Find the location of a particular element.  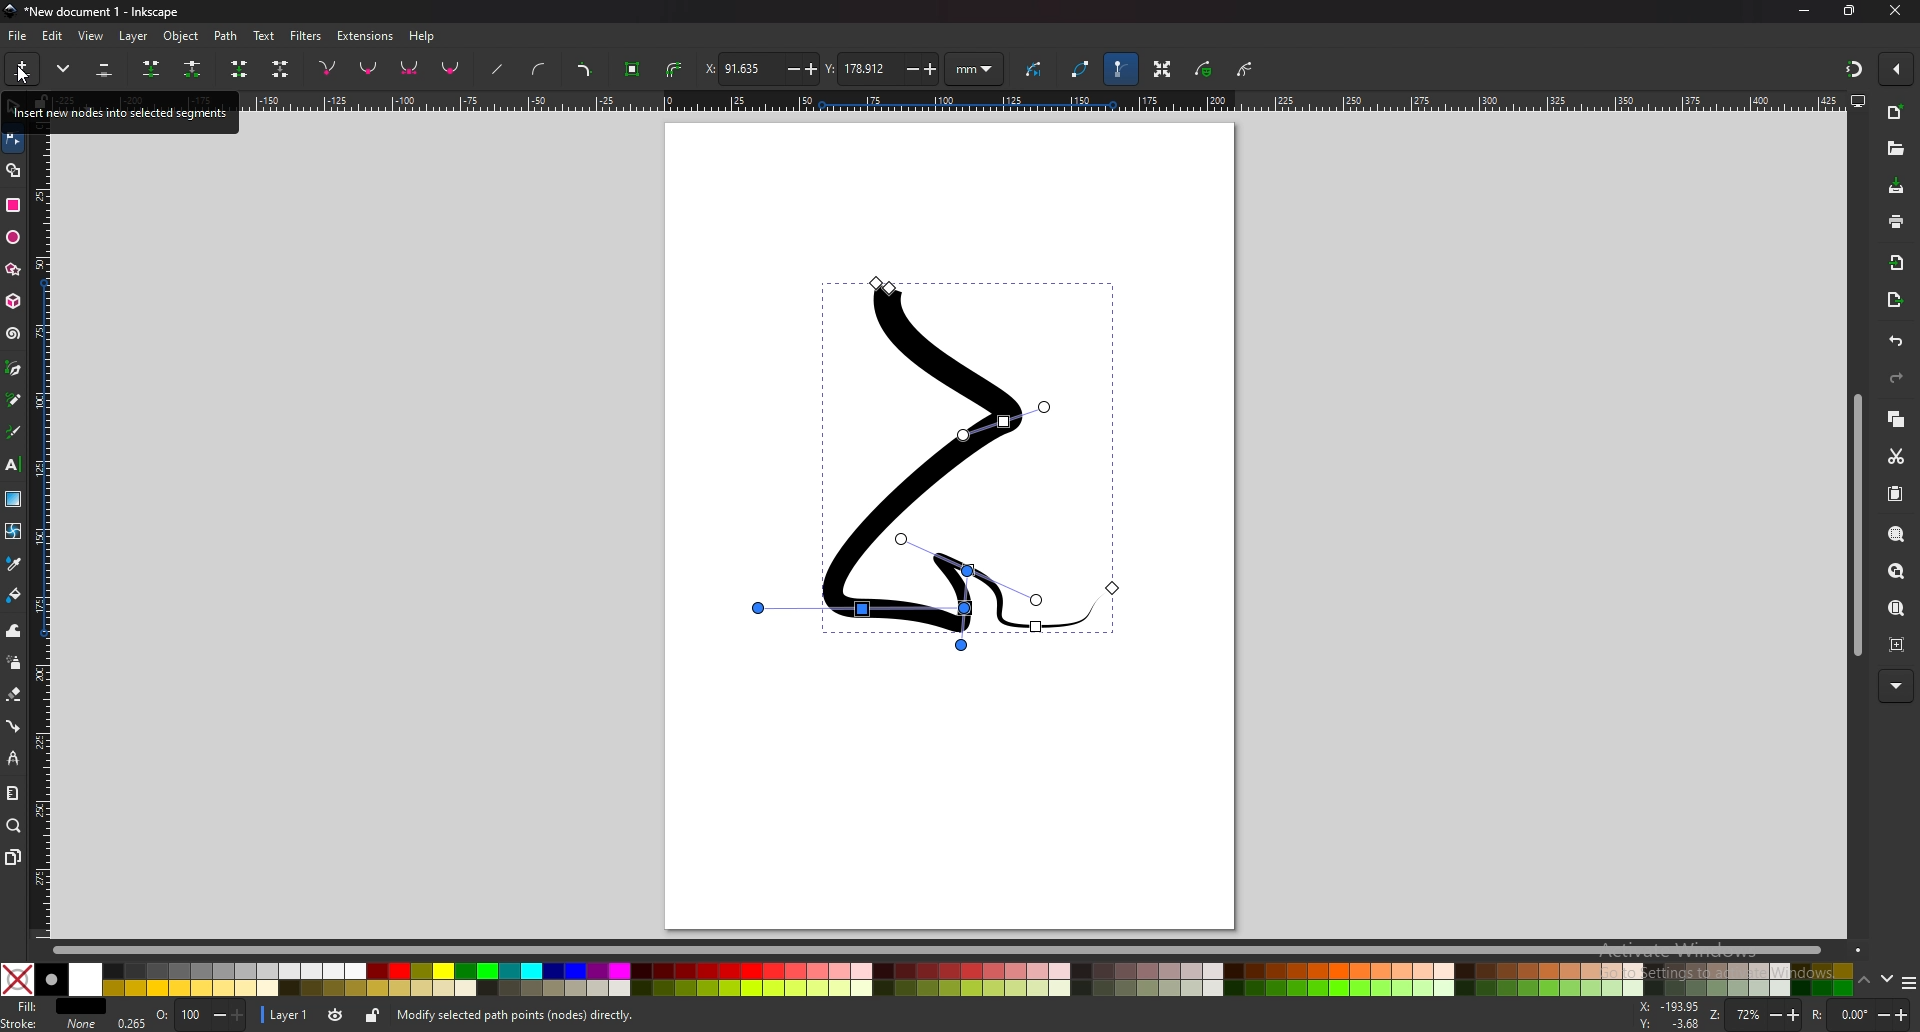

shape builder is located at coordinates (15, 170).